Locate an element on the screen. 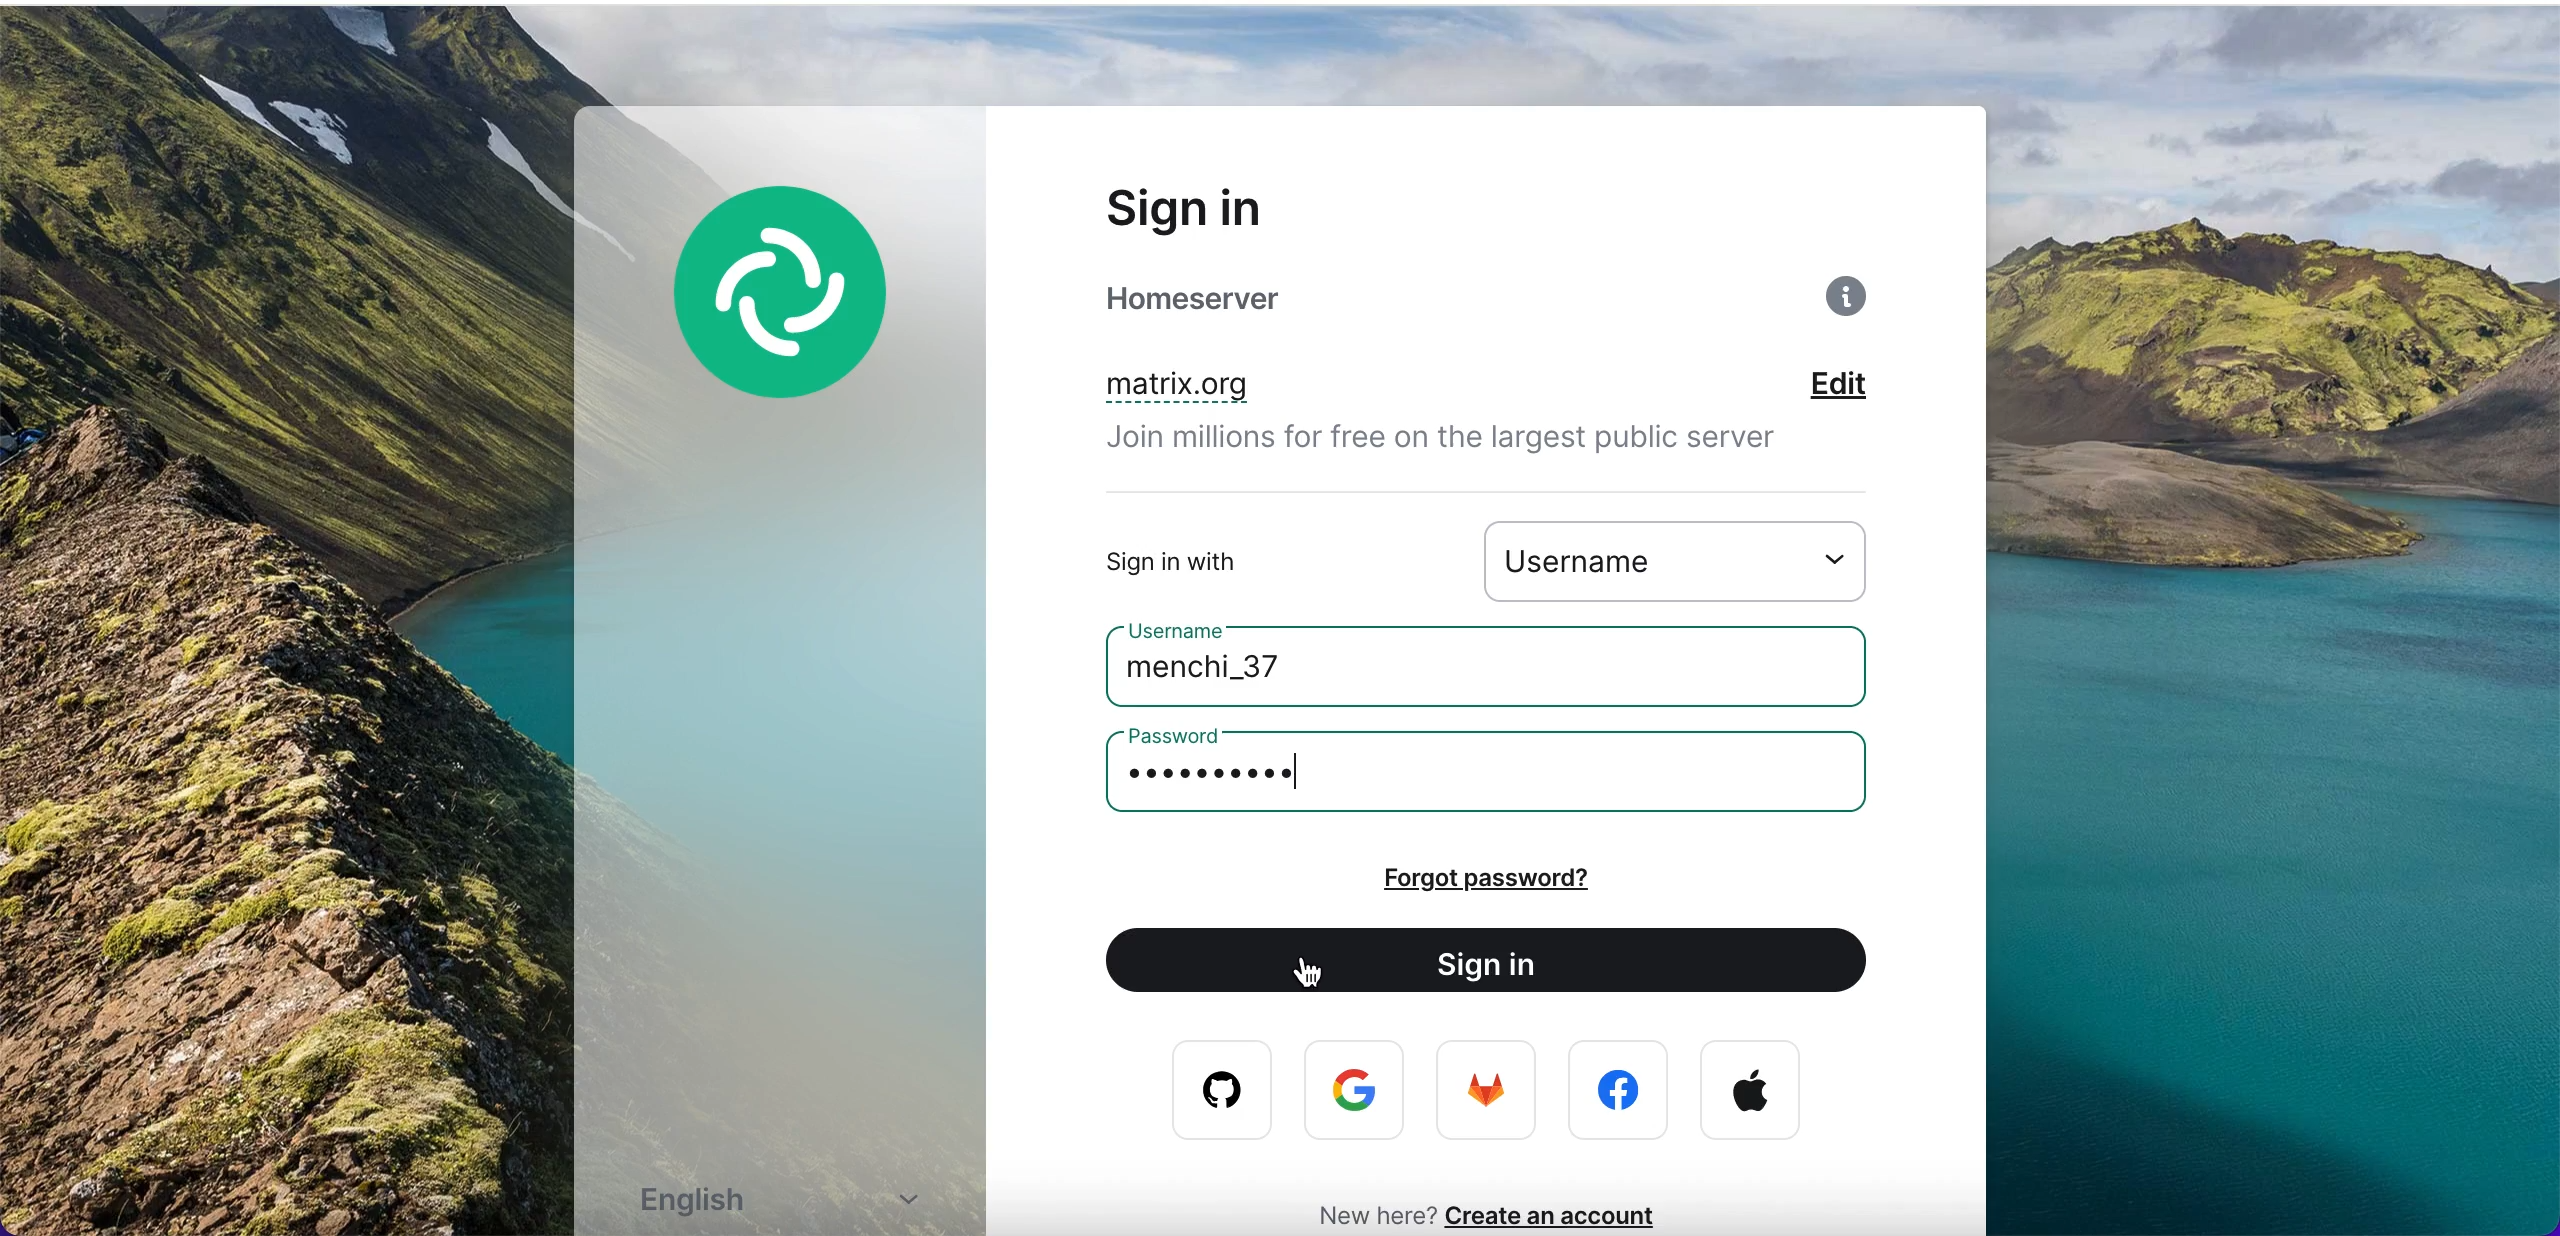 The height and width of the screenshot is (1236, 2560). username is located at coordinates (1688, 559).